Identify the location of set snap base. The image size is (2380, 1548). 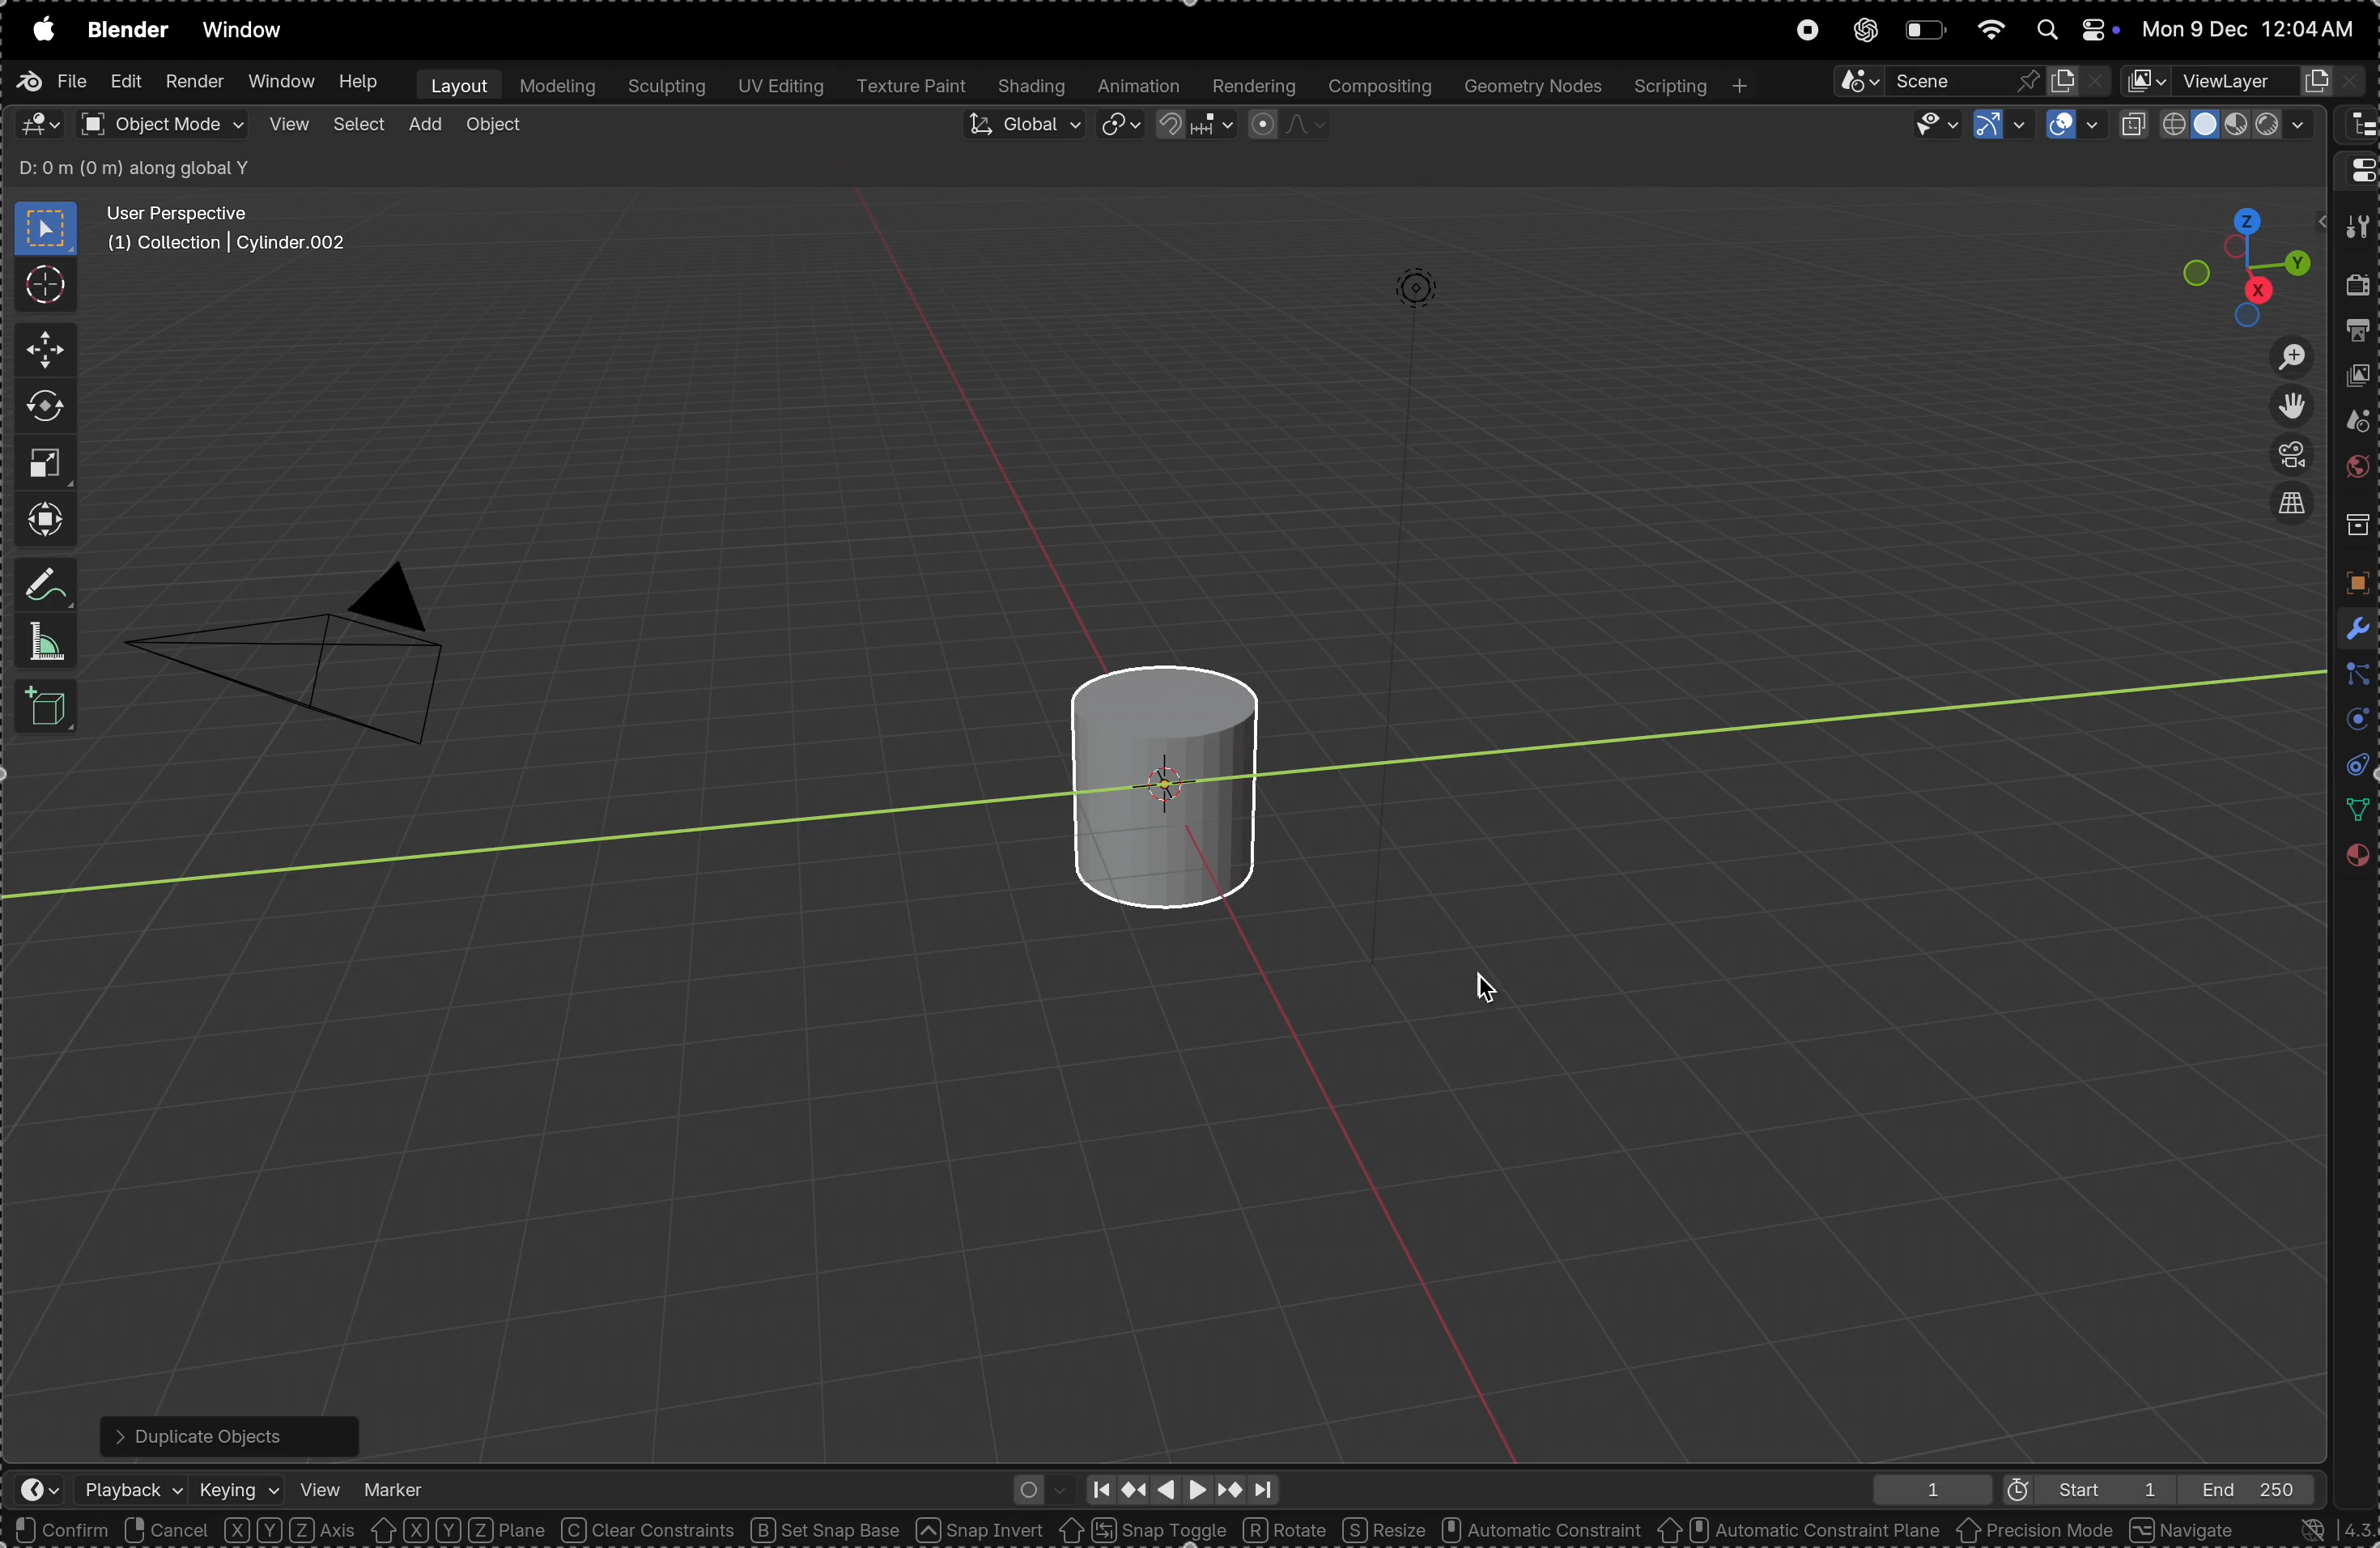
(833, 1530).